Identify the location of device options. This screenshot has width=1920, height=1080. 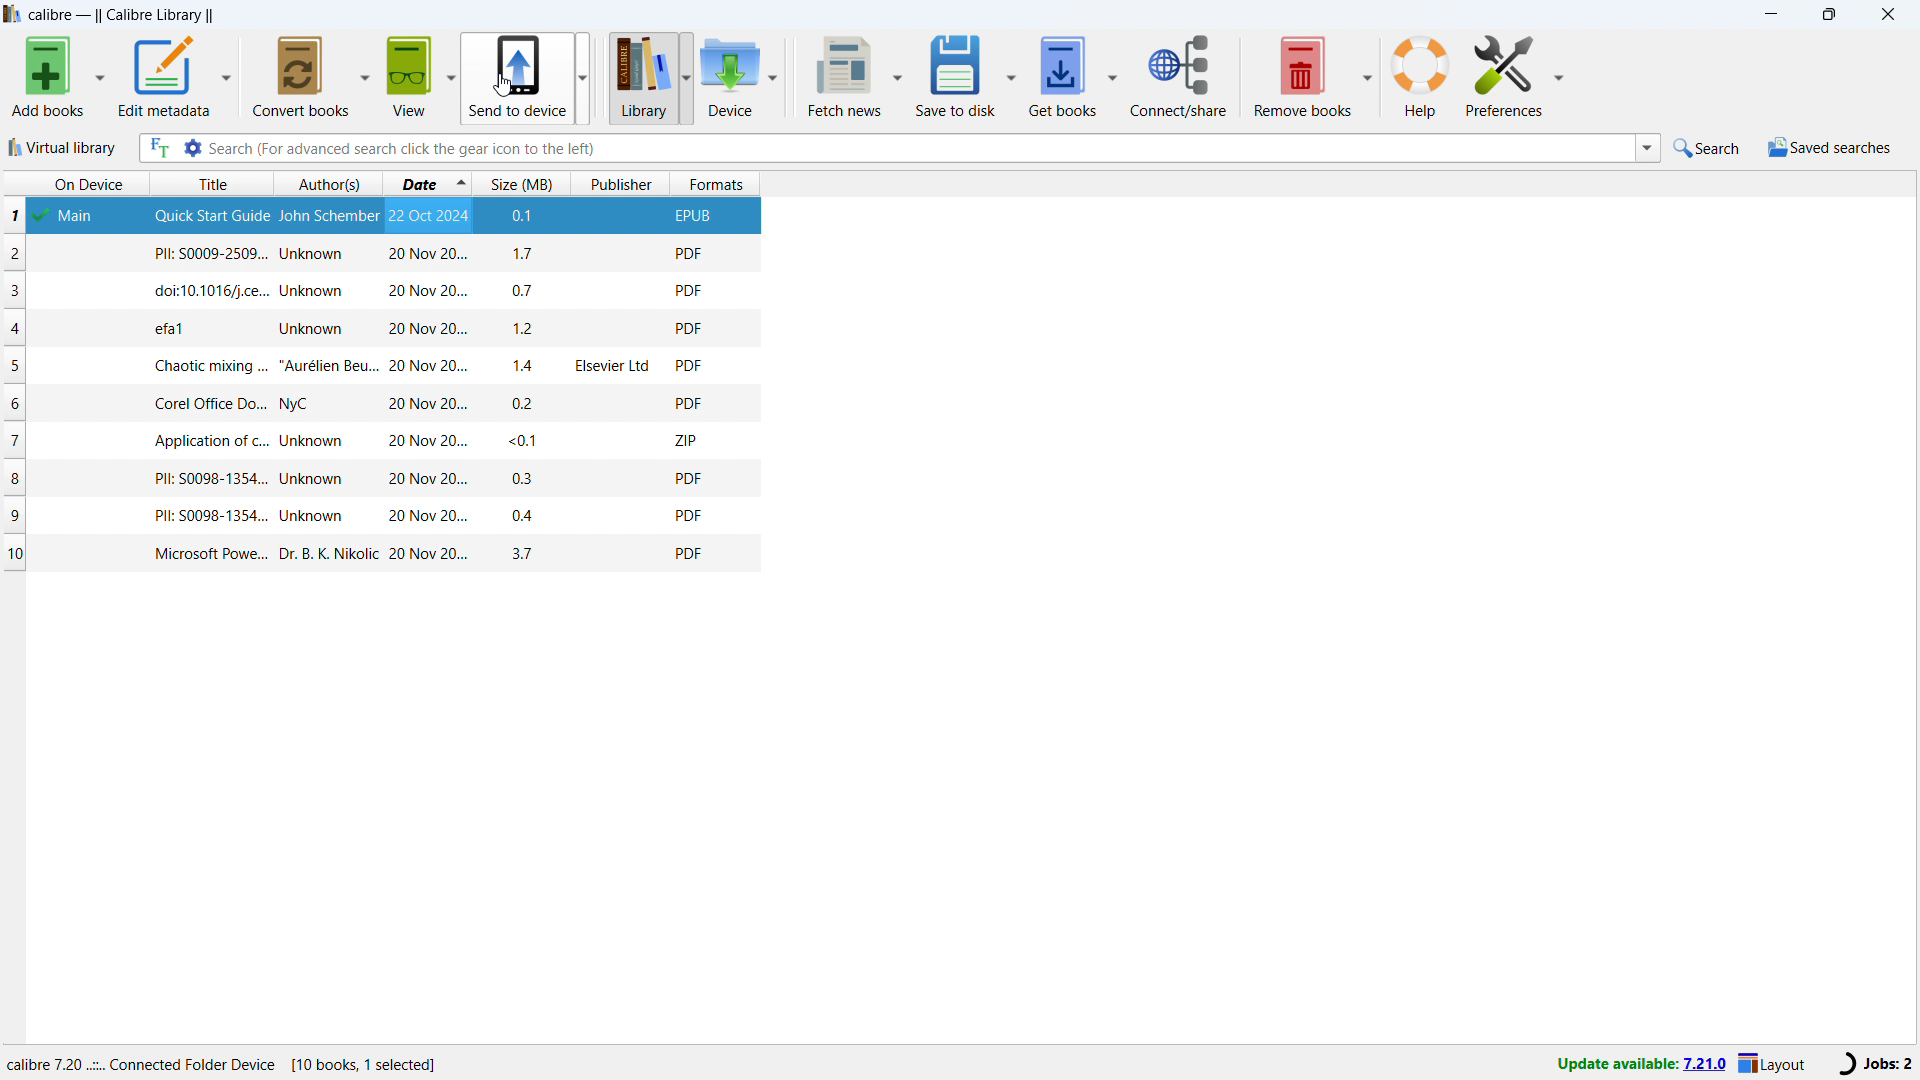
(774, 76).